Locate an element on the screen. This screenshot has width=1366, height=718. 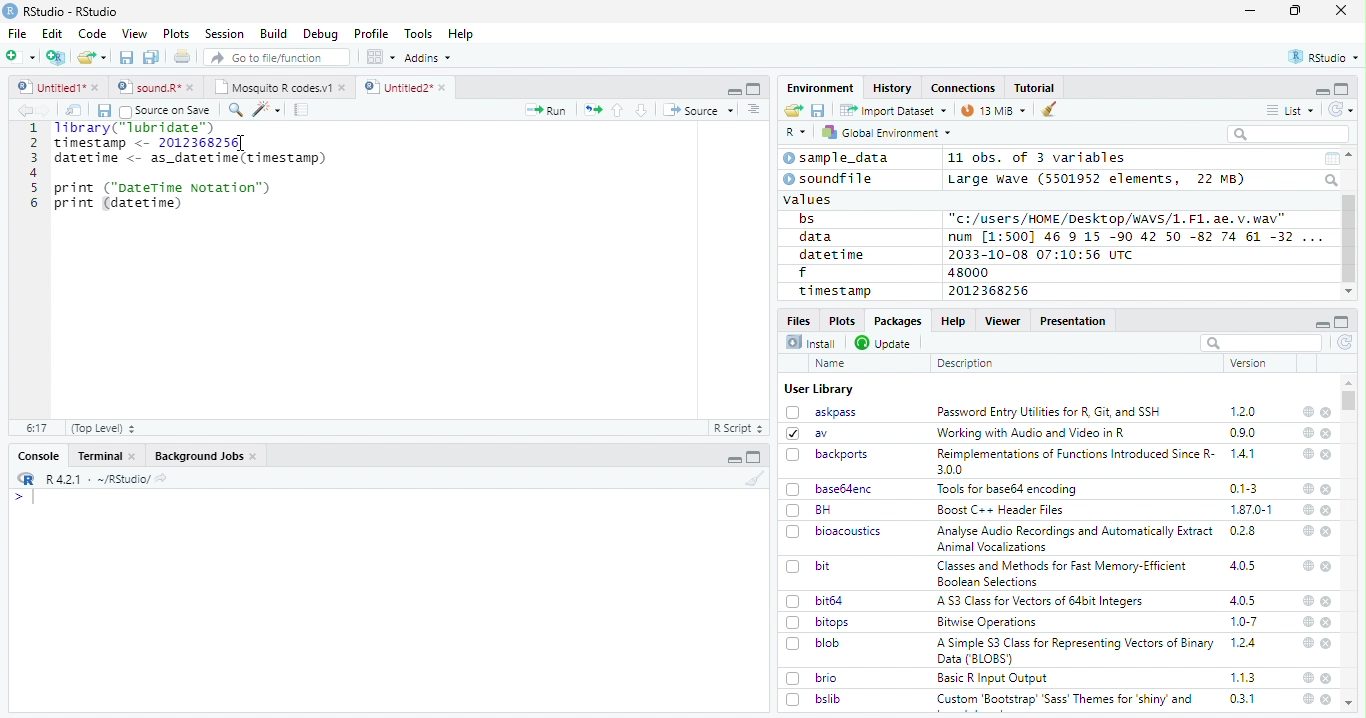
48000 is located at coordinates (966, 272).